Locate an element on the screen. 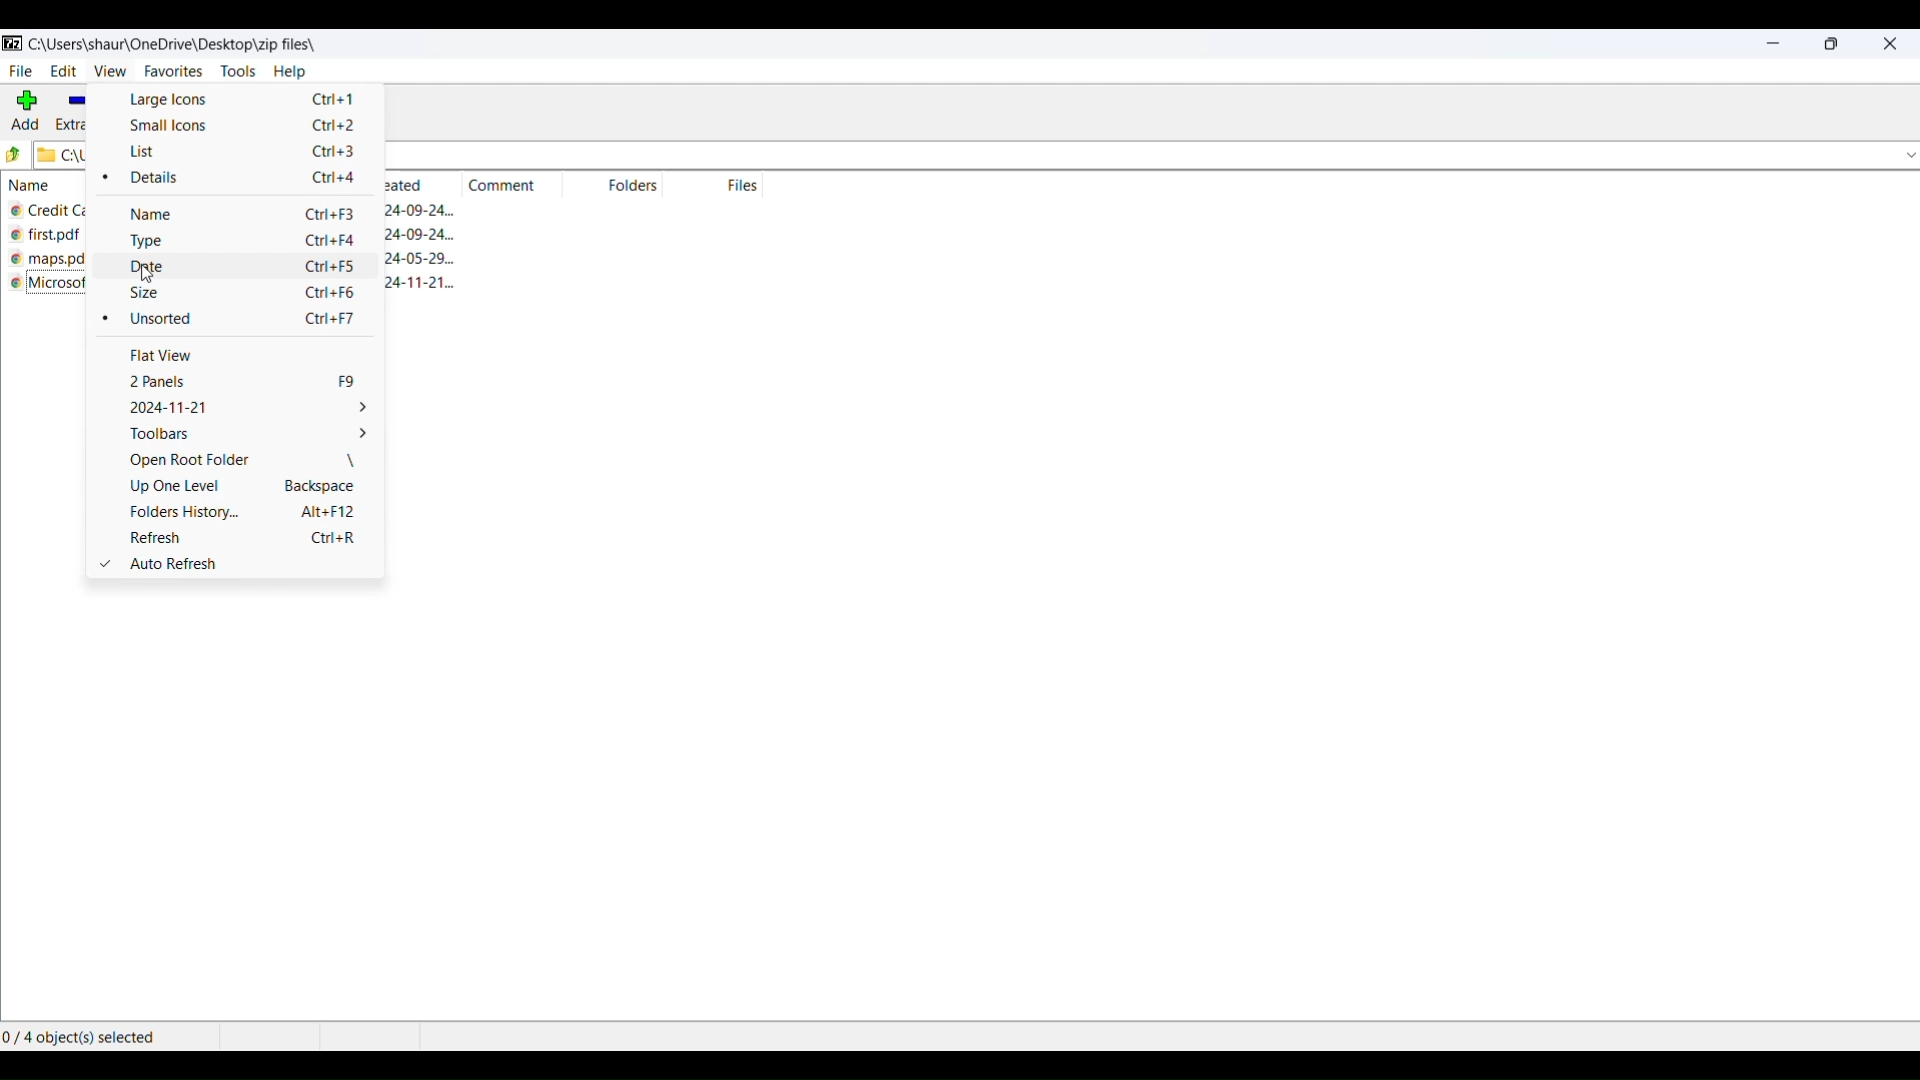 Image resolution: width=1920 pixels, height=1080 pixels. list is located at coordinates (247, 153).